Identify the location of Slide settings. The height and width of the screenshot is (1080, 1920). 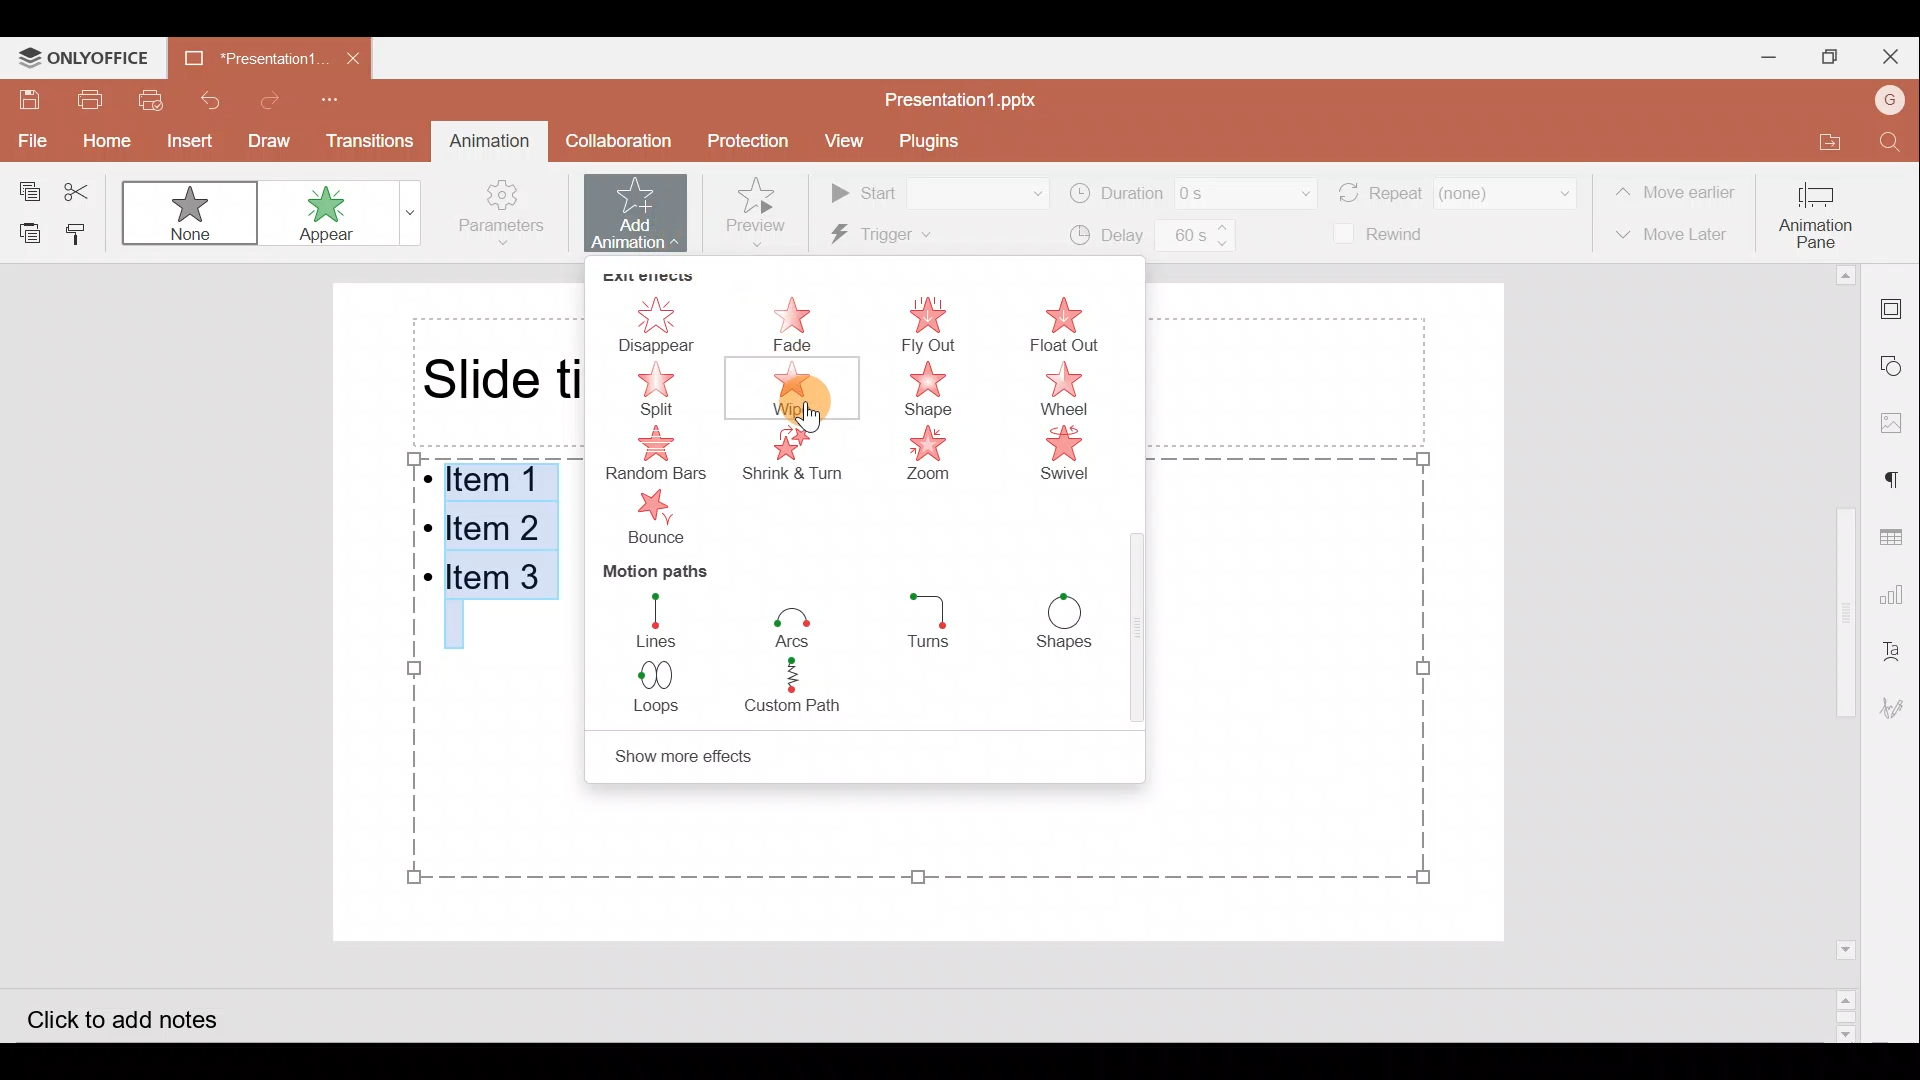
(1901, 312).